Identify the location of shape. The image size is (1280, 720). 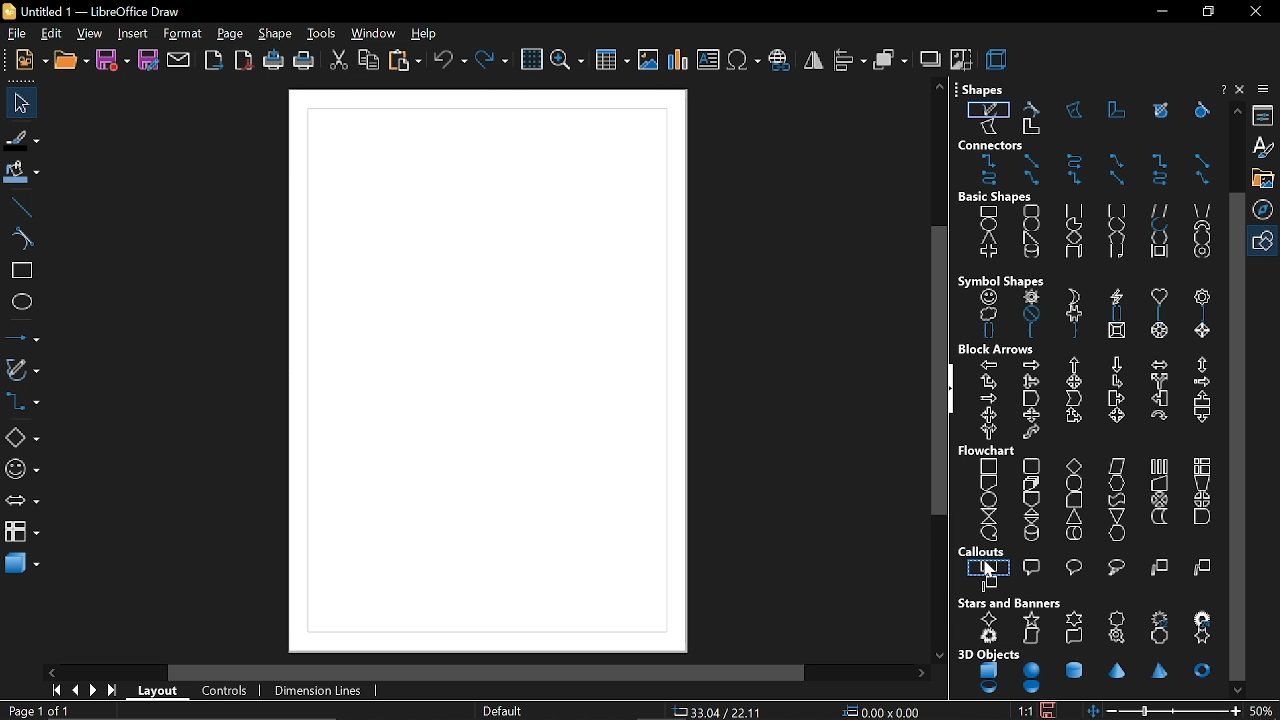
(277, 35).